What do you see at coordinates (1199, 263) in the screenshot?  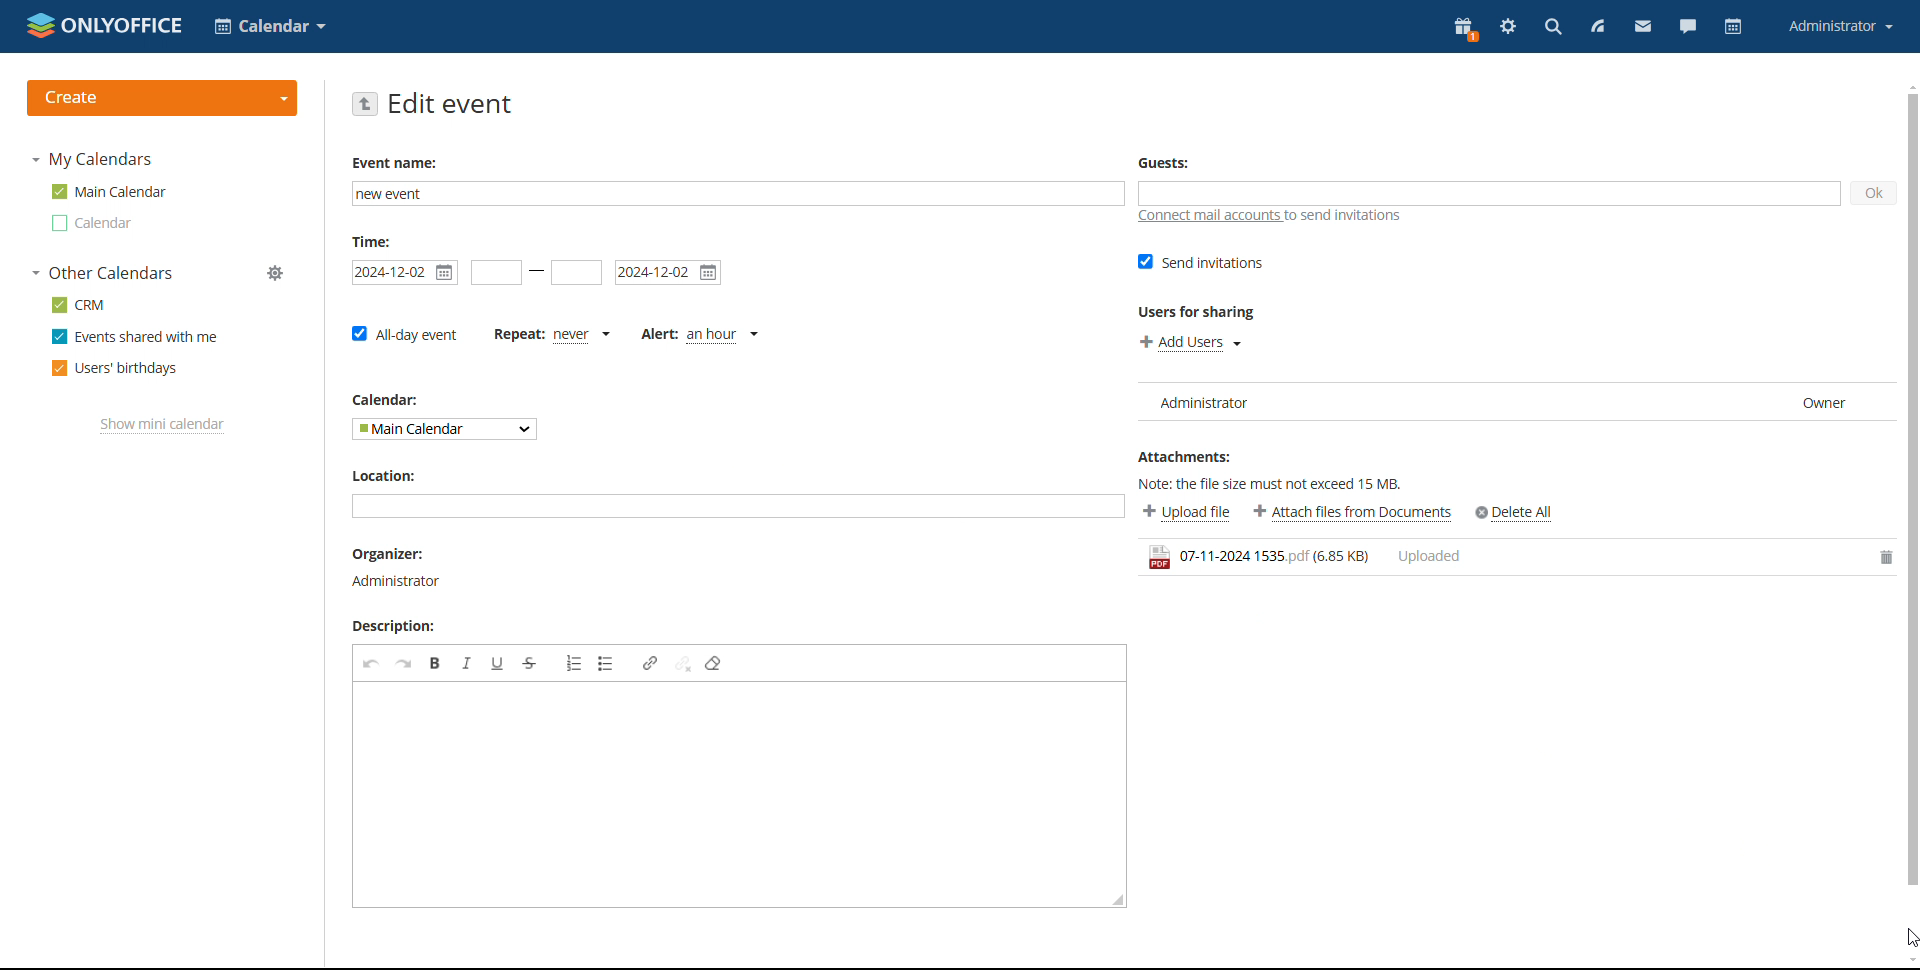 I see `send invitations` at bounding box center [1199, 263].